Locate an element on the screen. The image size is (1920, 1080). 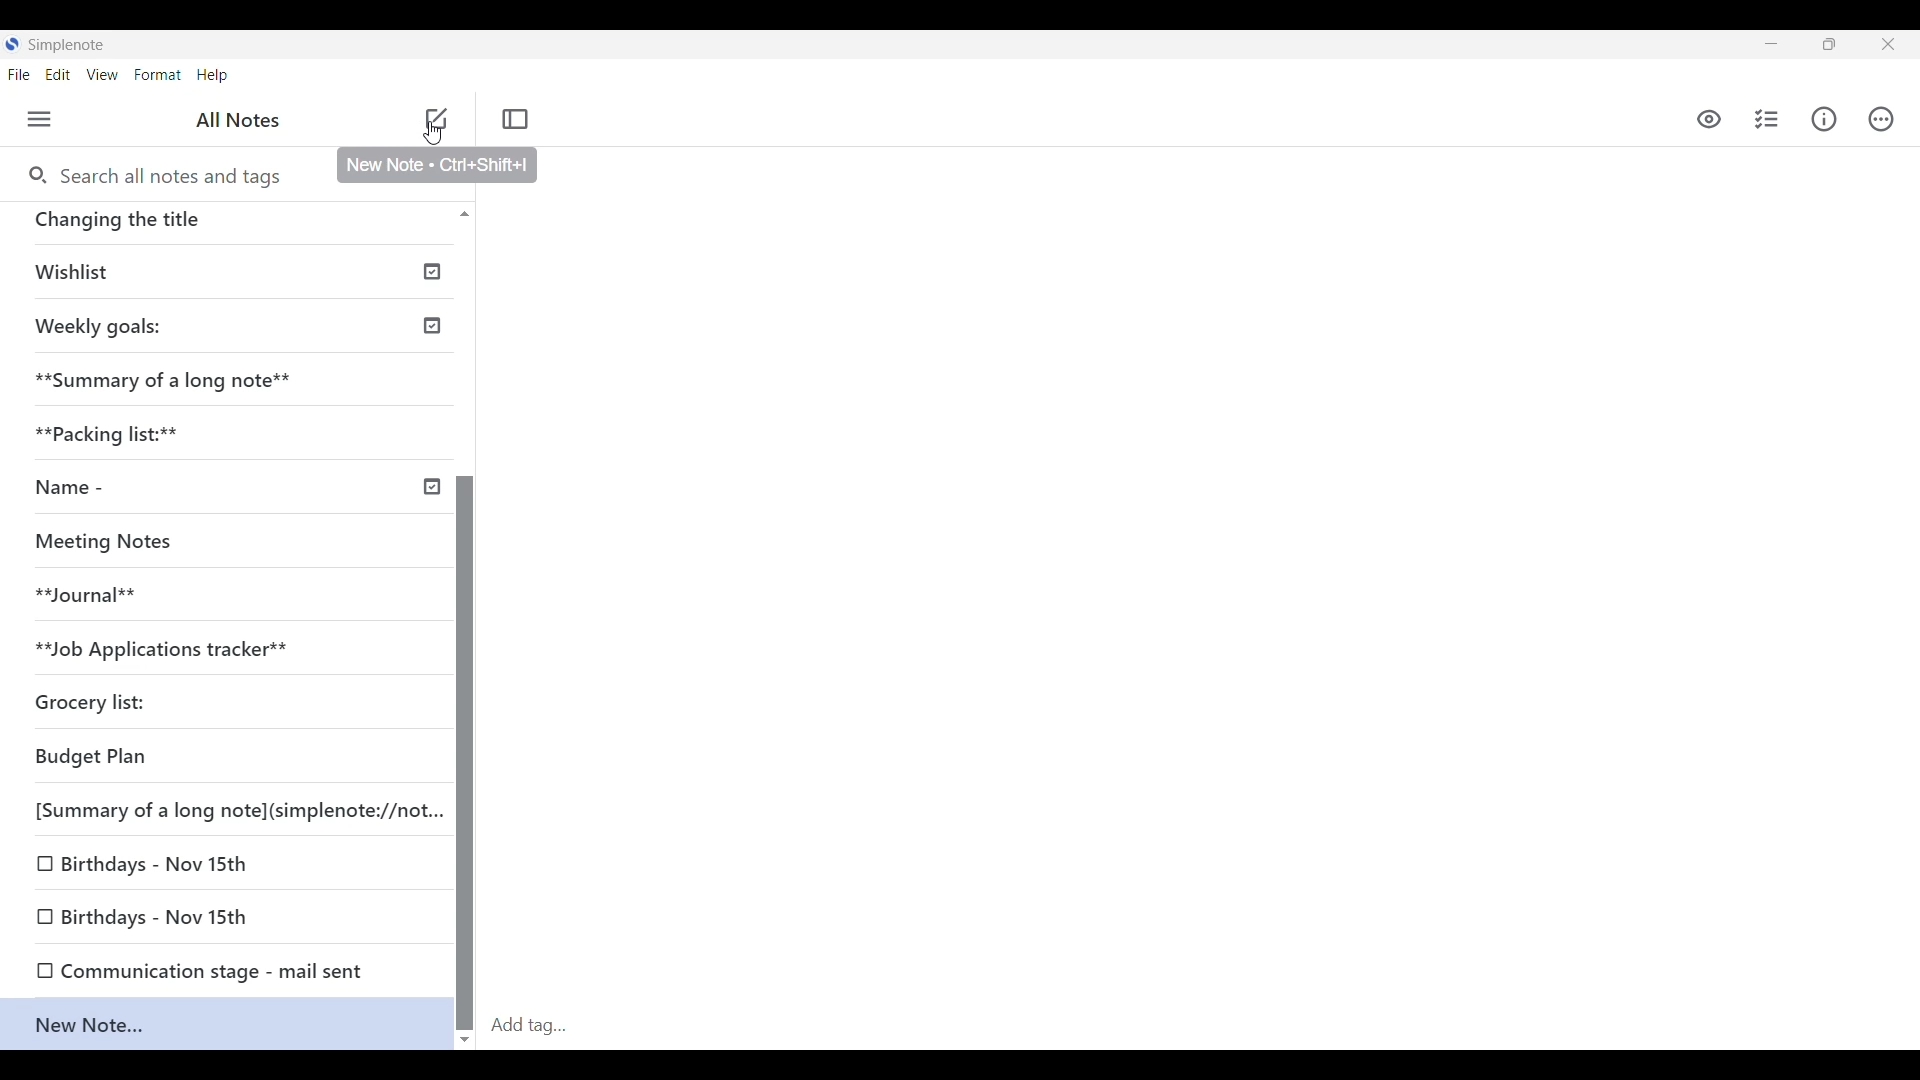
cursor is located at coordinates (436, 132).